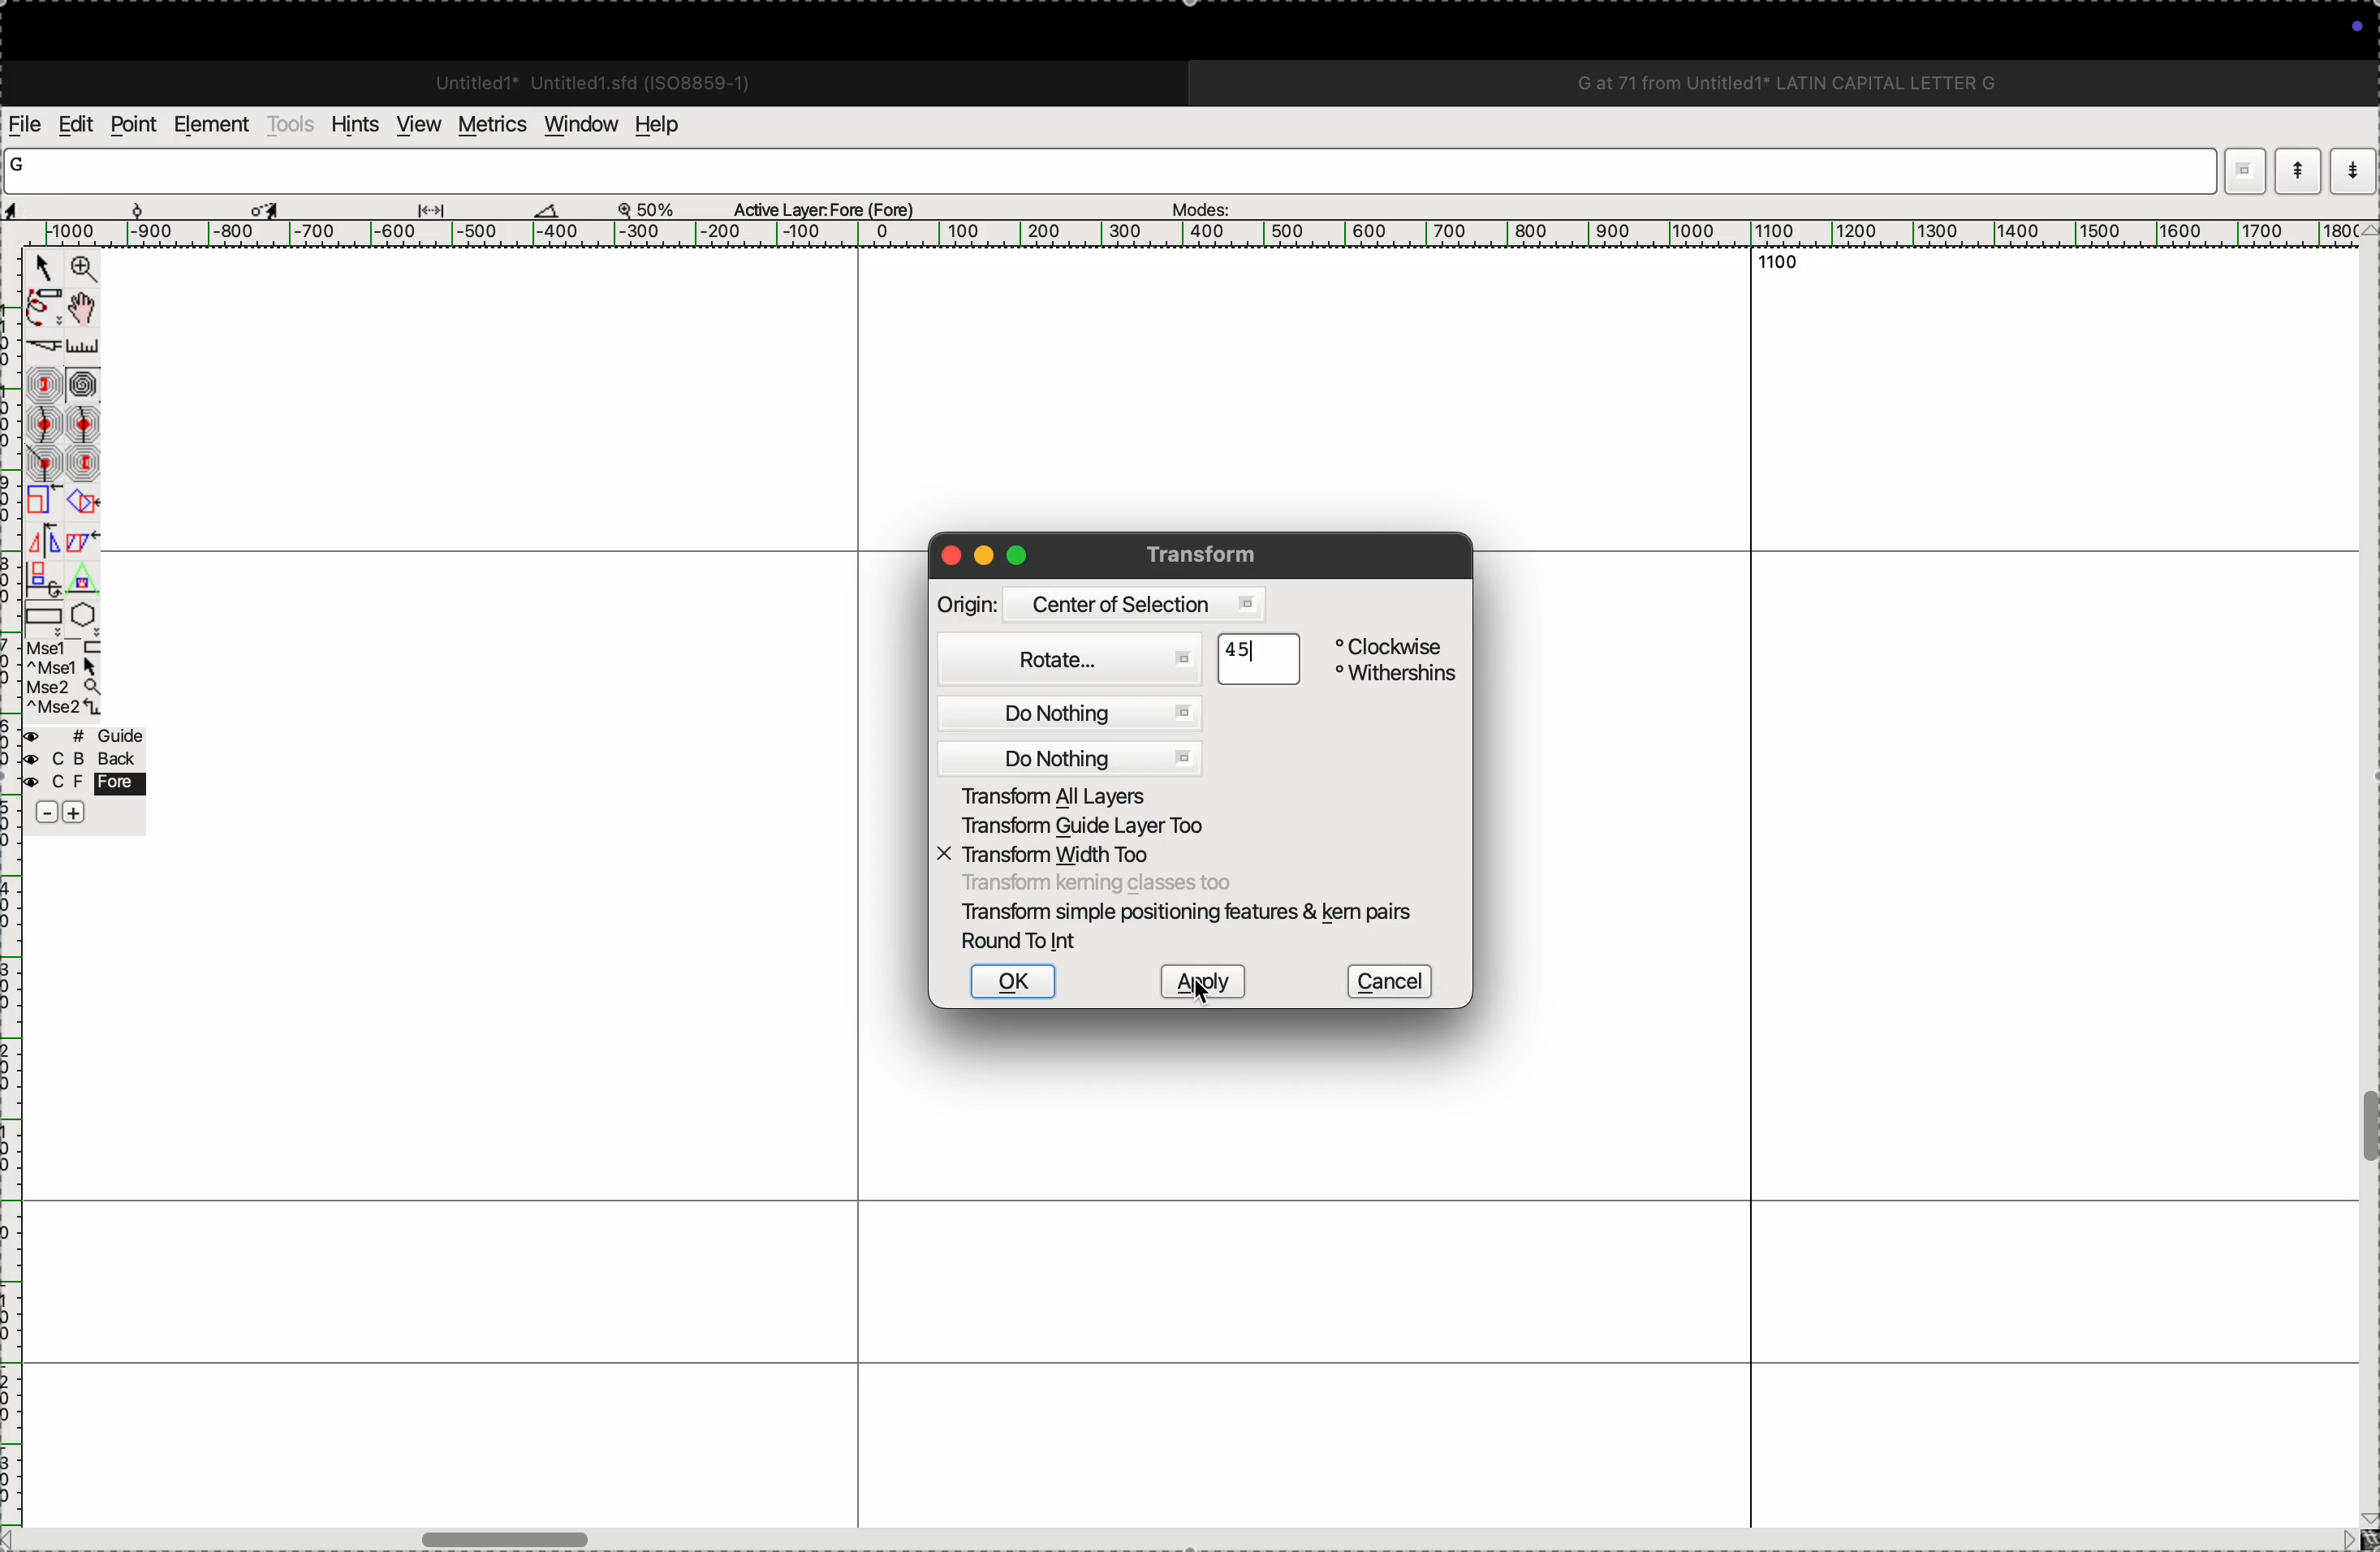 This screenshot has width=2380, height=1552. What do you see at coordinates (582, 126) in the screenshot?
I see `window` at bounding box center [582, 126].